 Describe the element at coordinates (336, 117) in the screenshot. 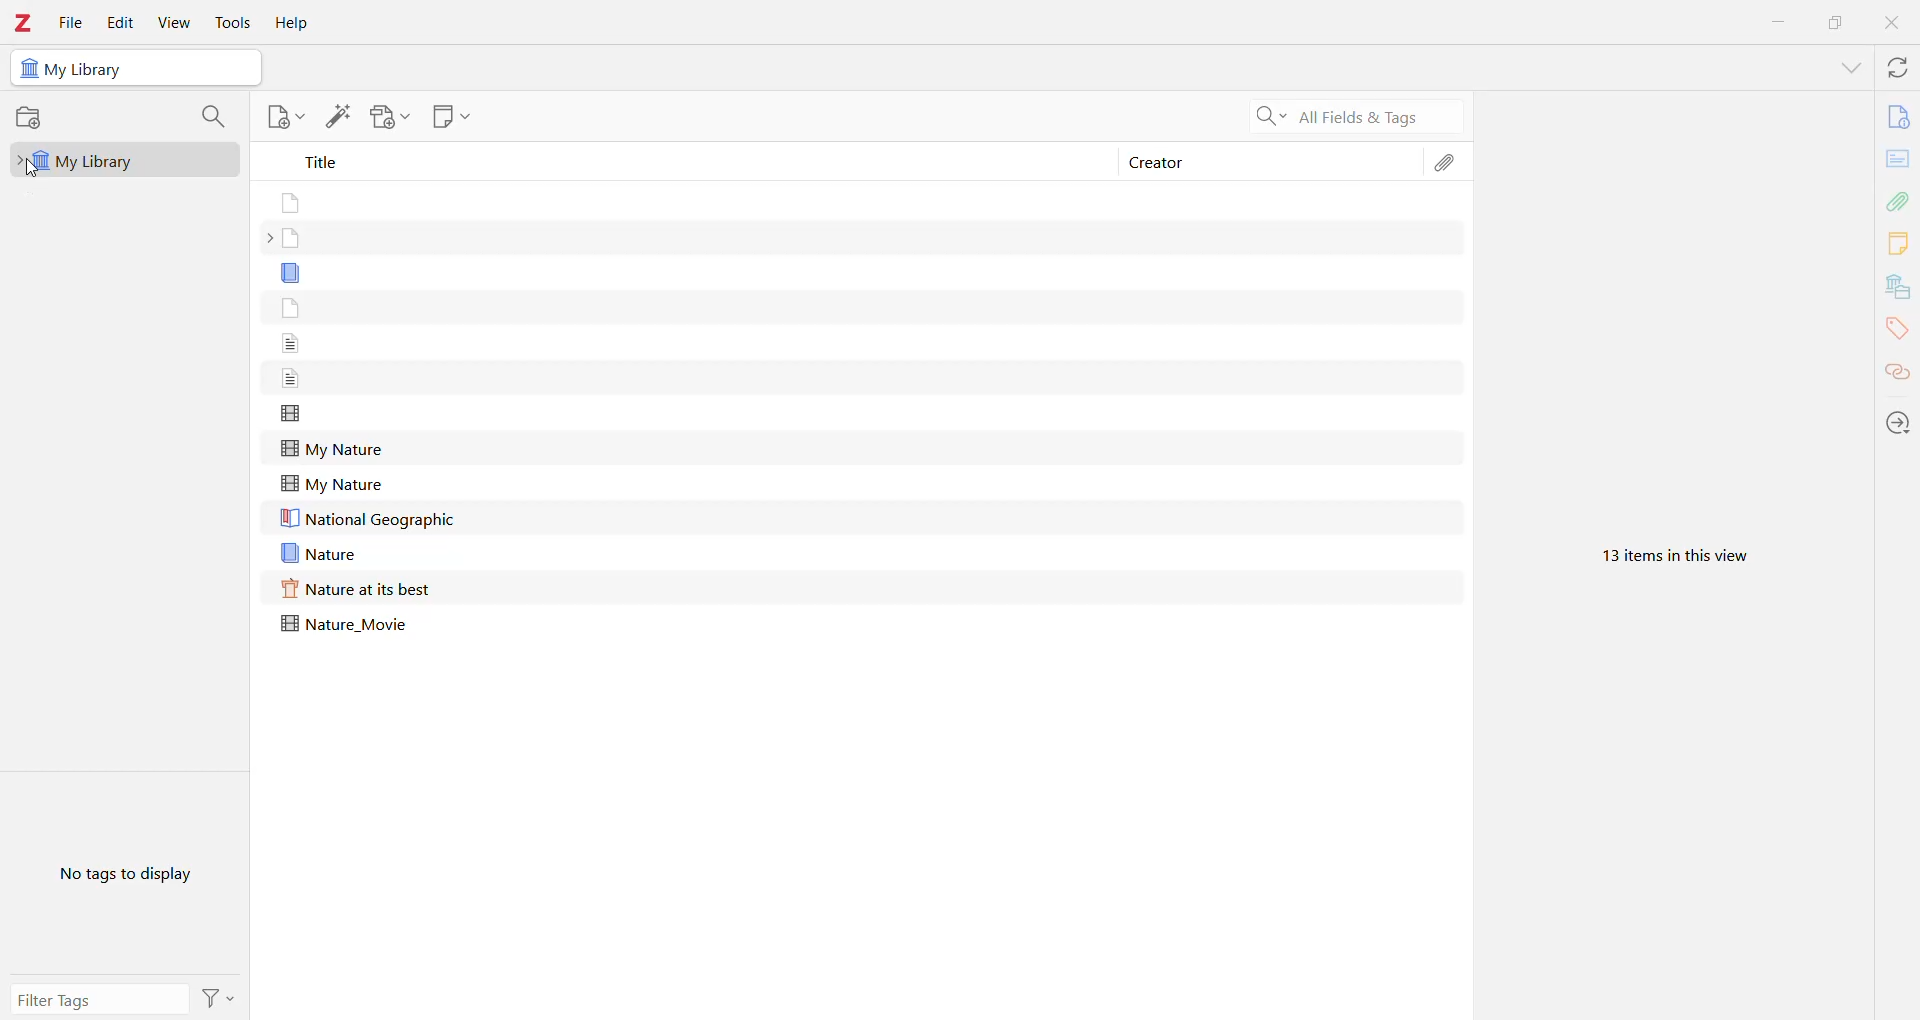

I see `Add Item(s) by Identifier` at that location.